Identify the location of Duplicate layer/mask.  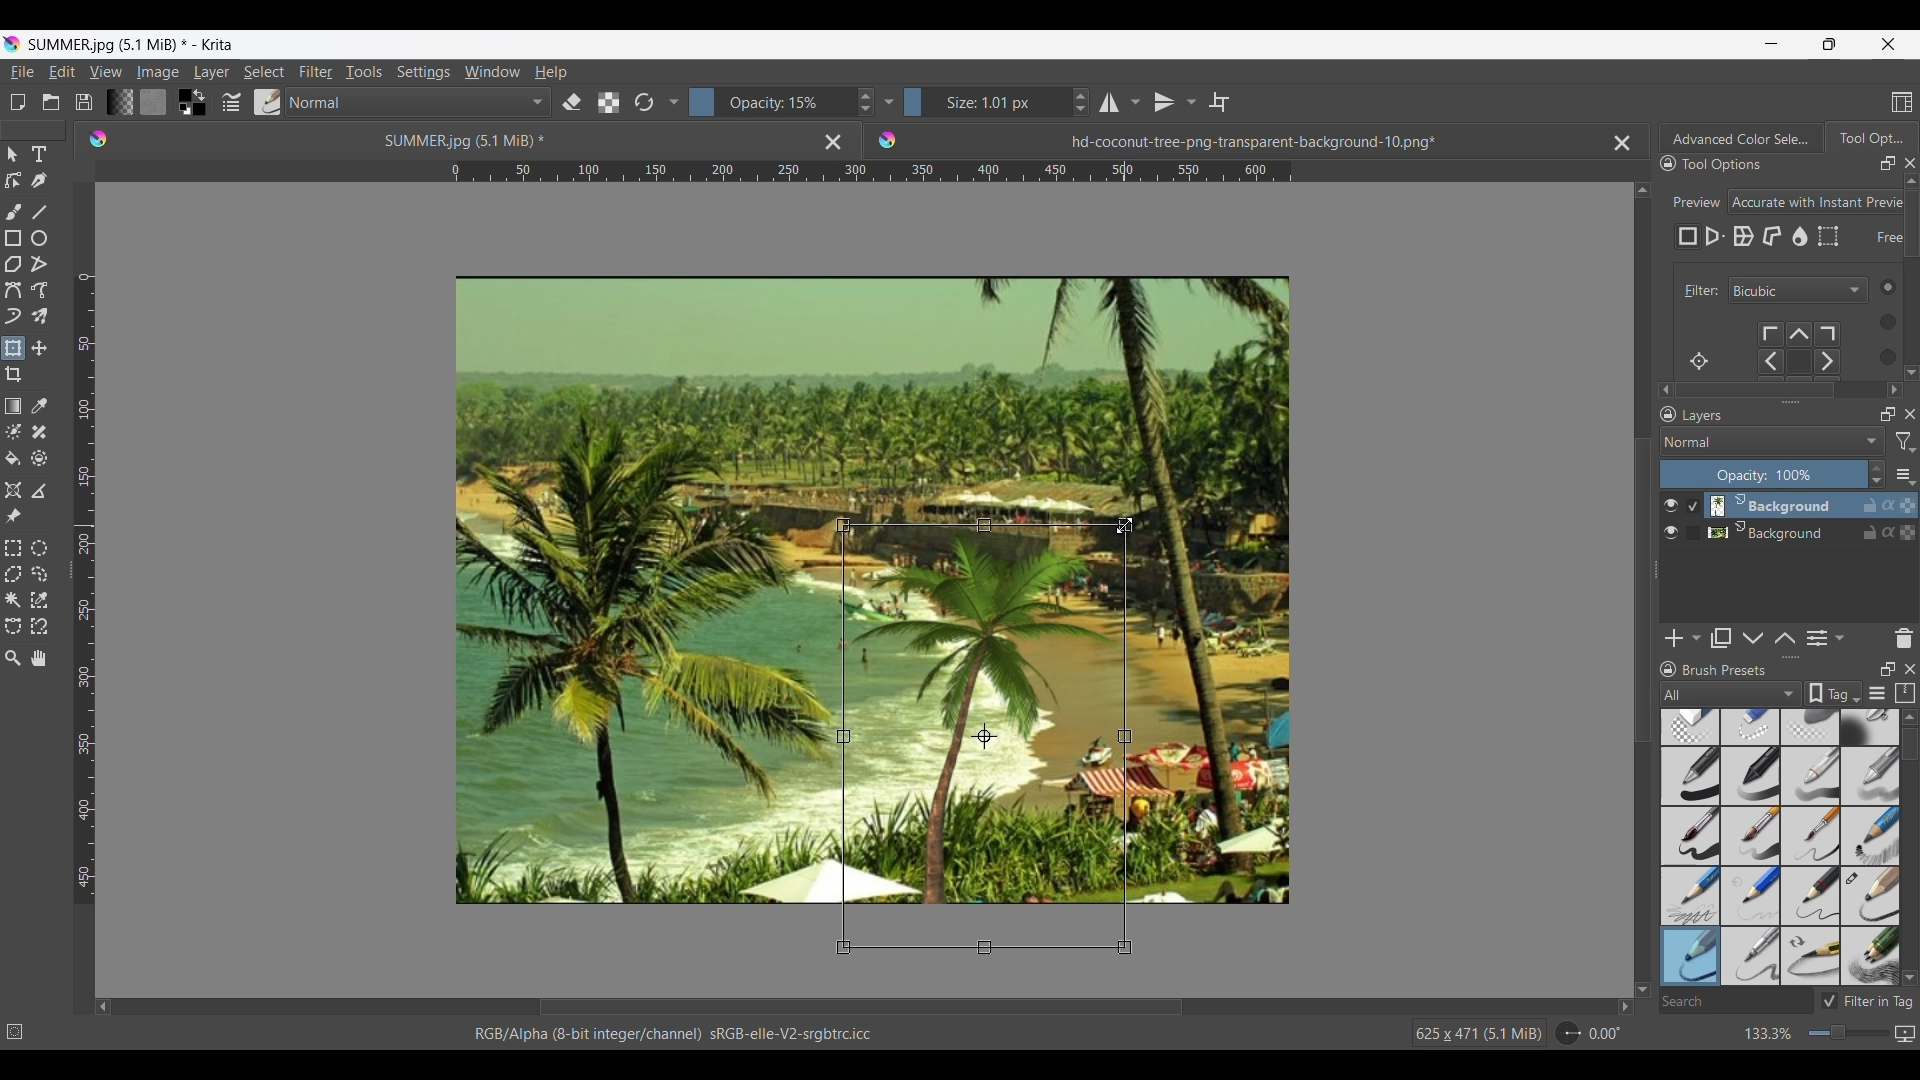
(1721, 638).